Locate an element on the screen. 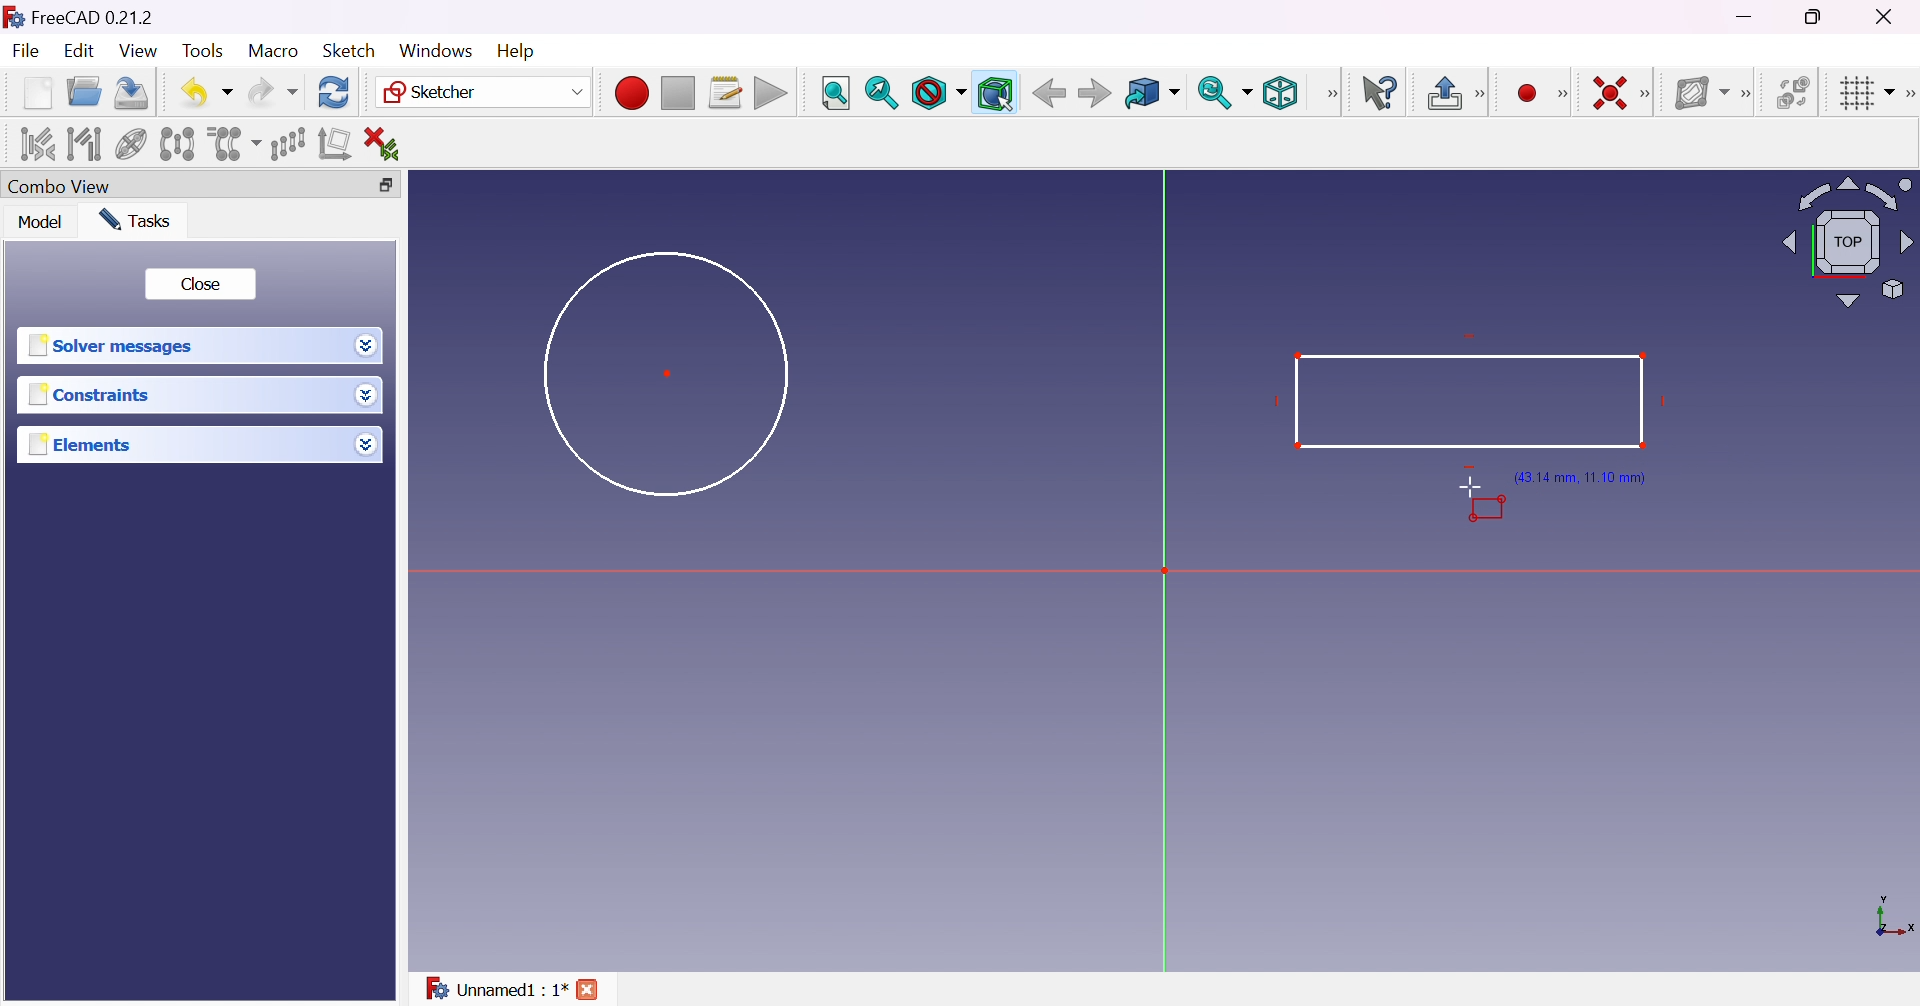 The height and width of the screenshot is (1006, 1920). Close is located at coordinates (199, 284).